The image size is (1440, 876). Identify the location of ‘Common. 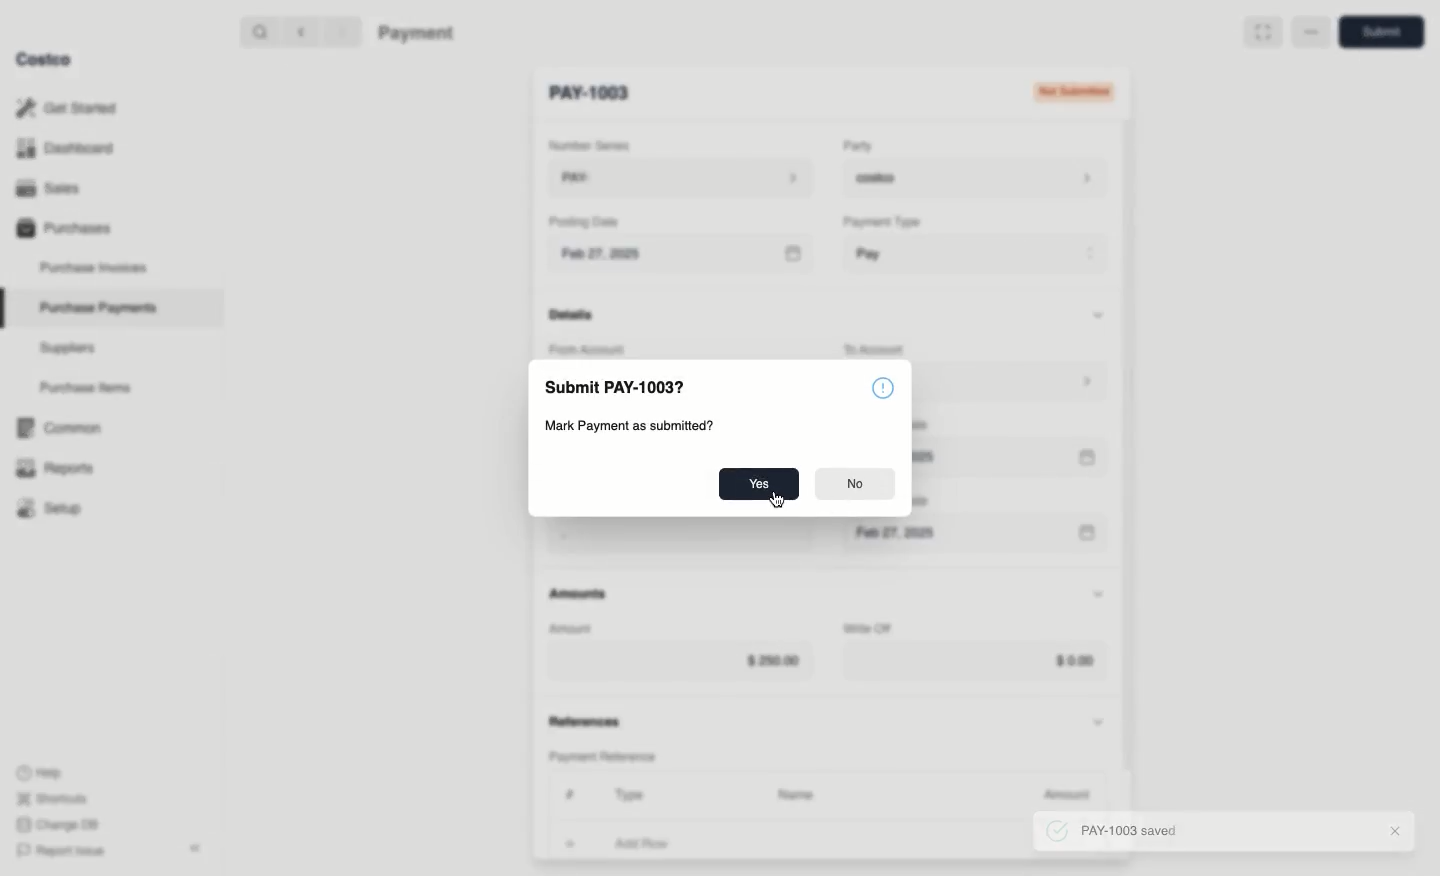
(63, 425).